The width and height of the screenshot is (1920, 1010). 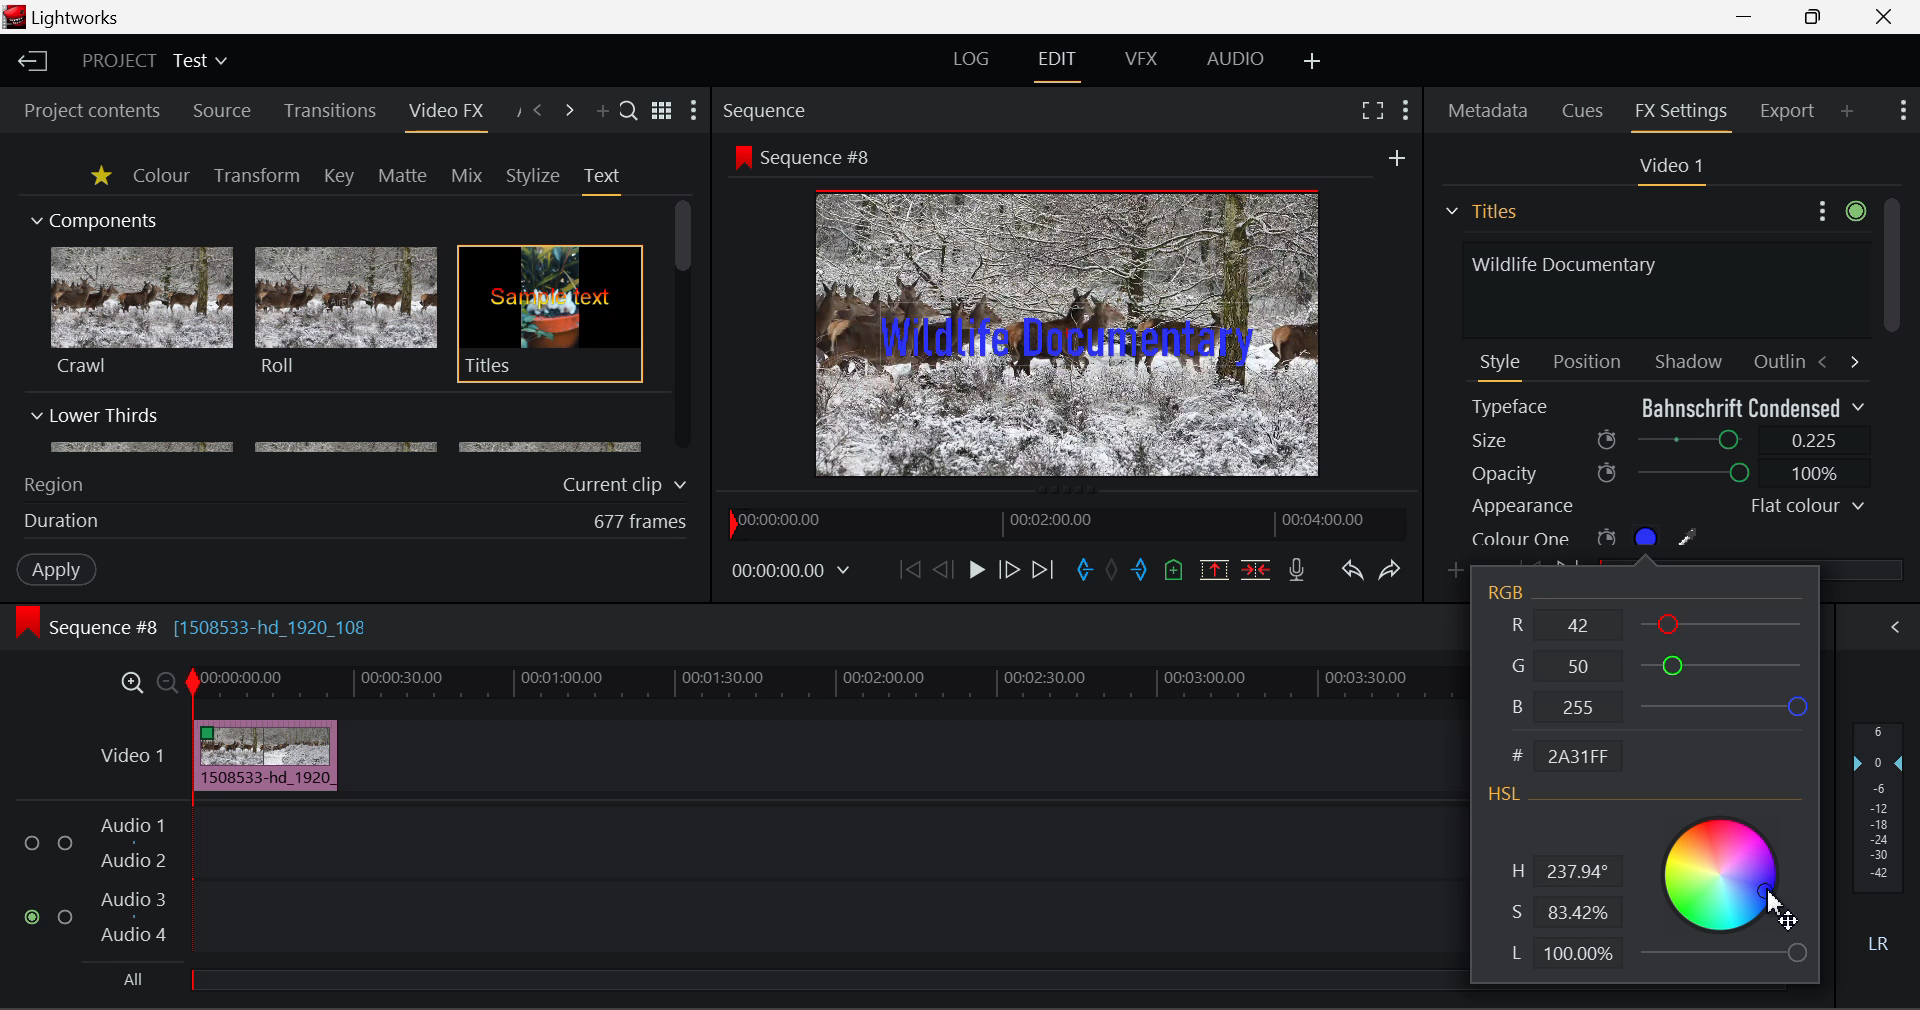 What do you see at coordinates (36, 844) in the screenshot?
I see `checkbox` at bounding box center [36, 844].